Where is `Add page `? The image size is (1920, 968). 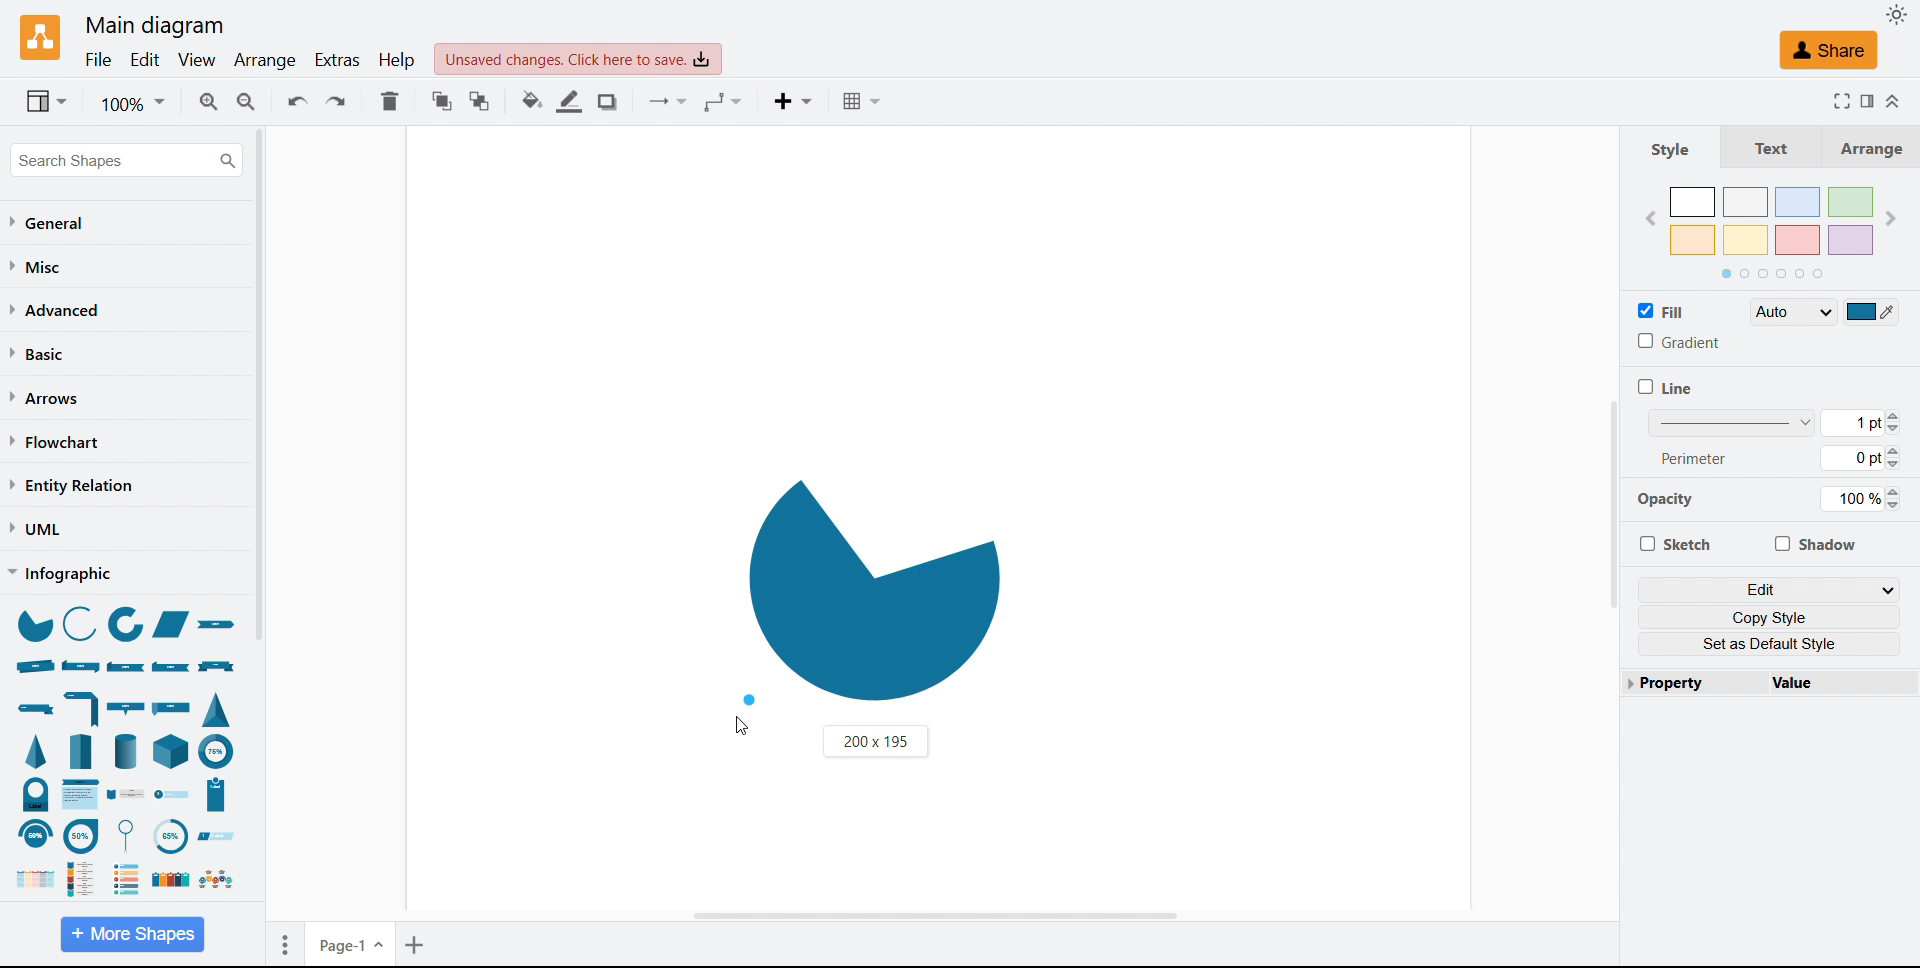
Add page  is located at coordinates (417, 944).